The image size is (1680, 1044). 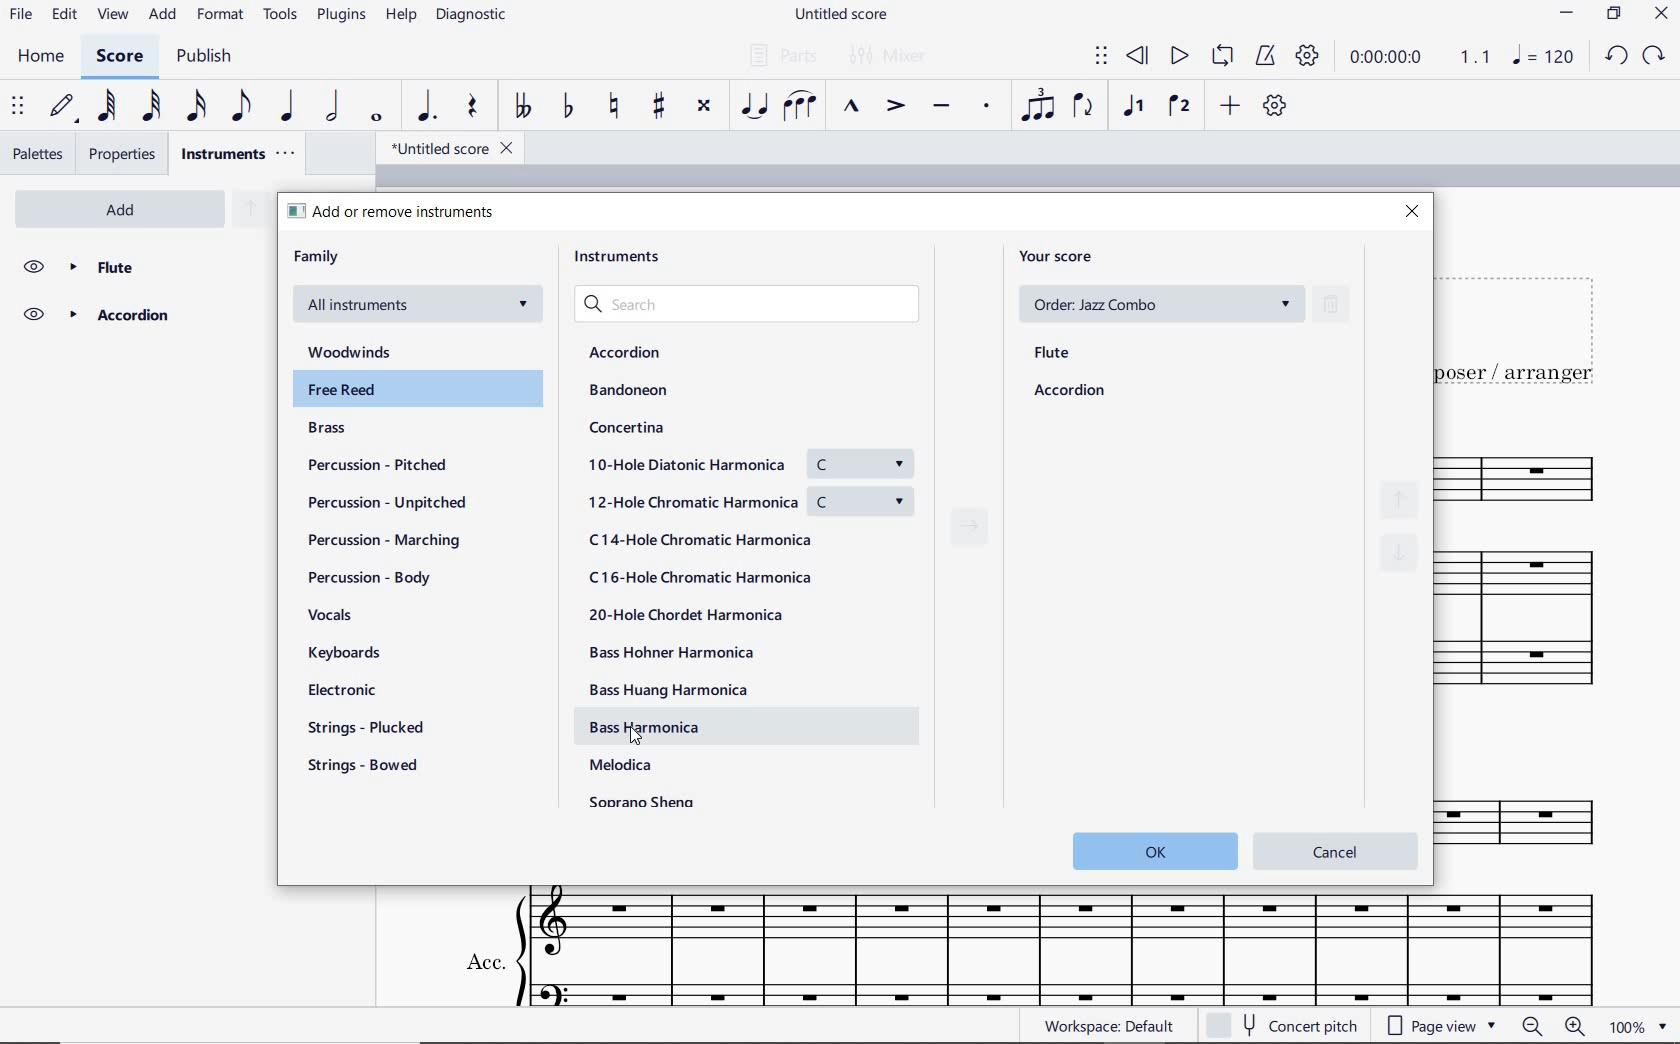 I want to click on toggle double-flat, so click(x=521, y=107).